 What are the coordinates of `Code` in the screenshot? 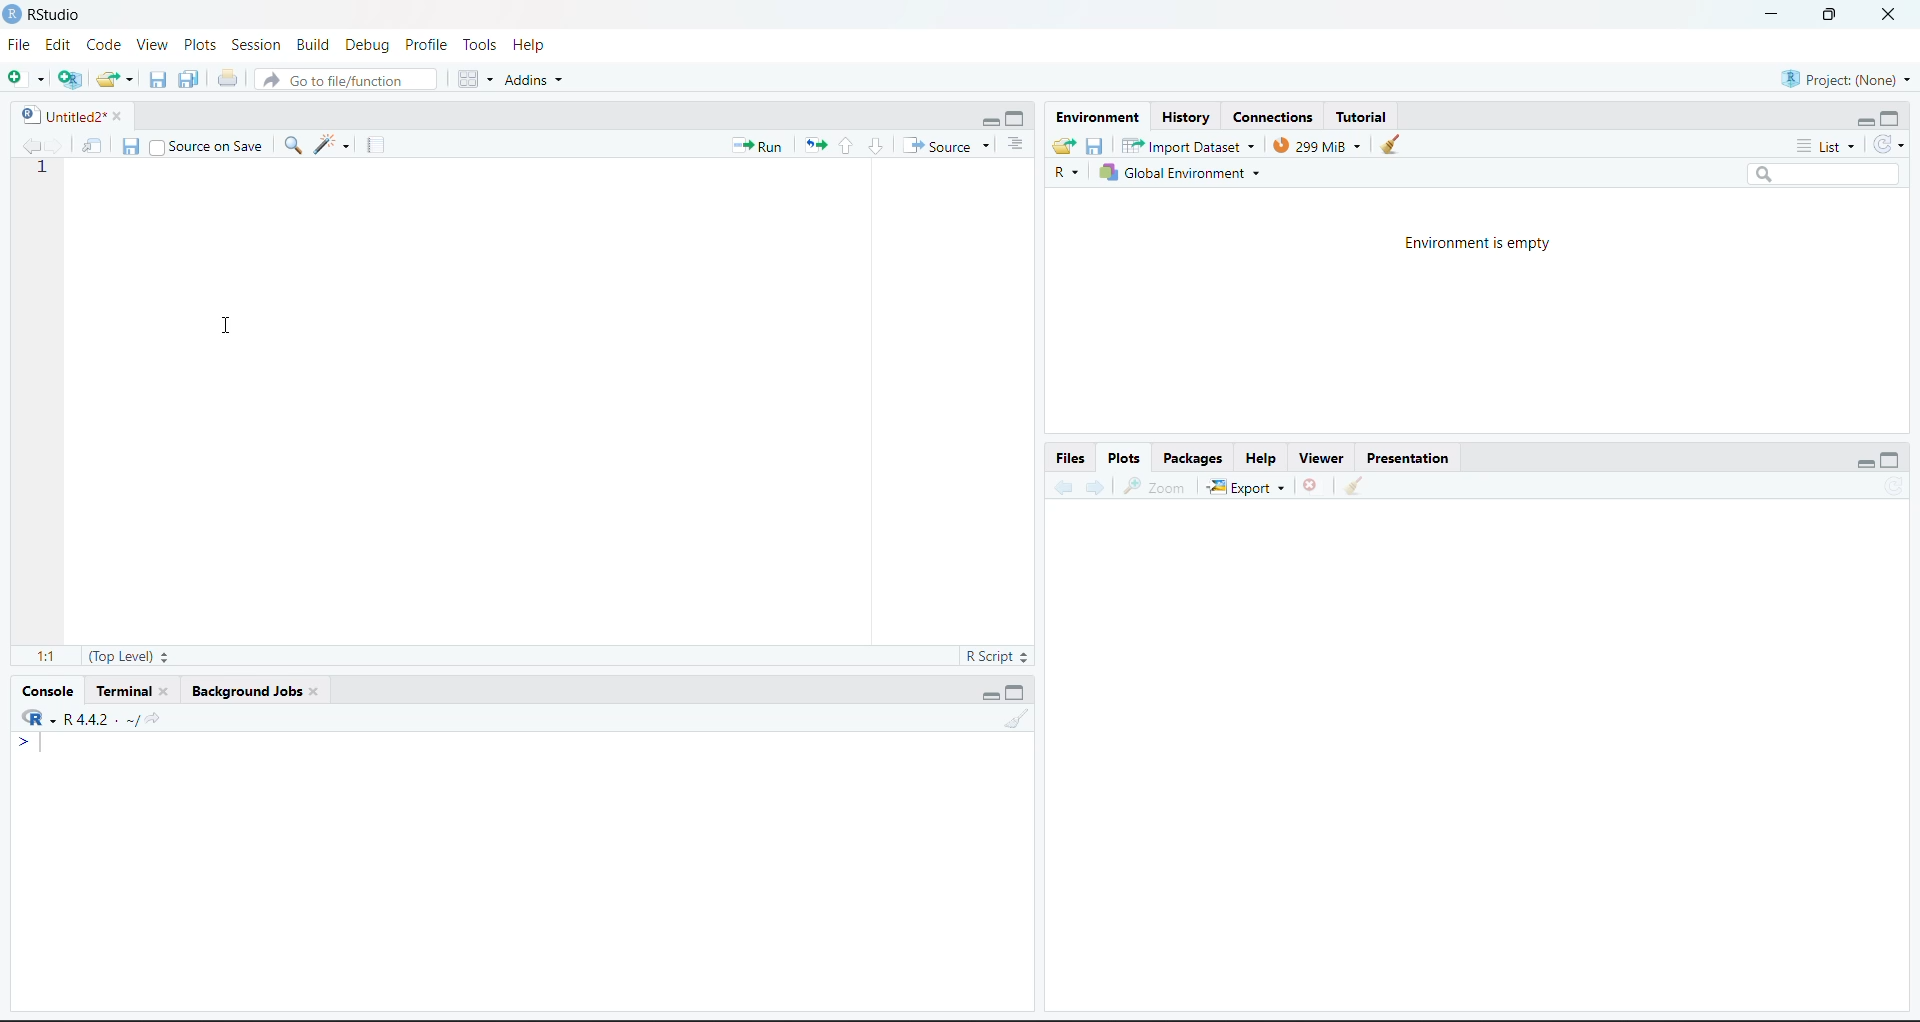 It's located at (104, 46).